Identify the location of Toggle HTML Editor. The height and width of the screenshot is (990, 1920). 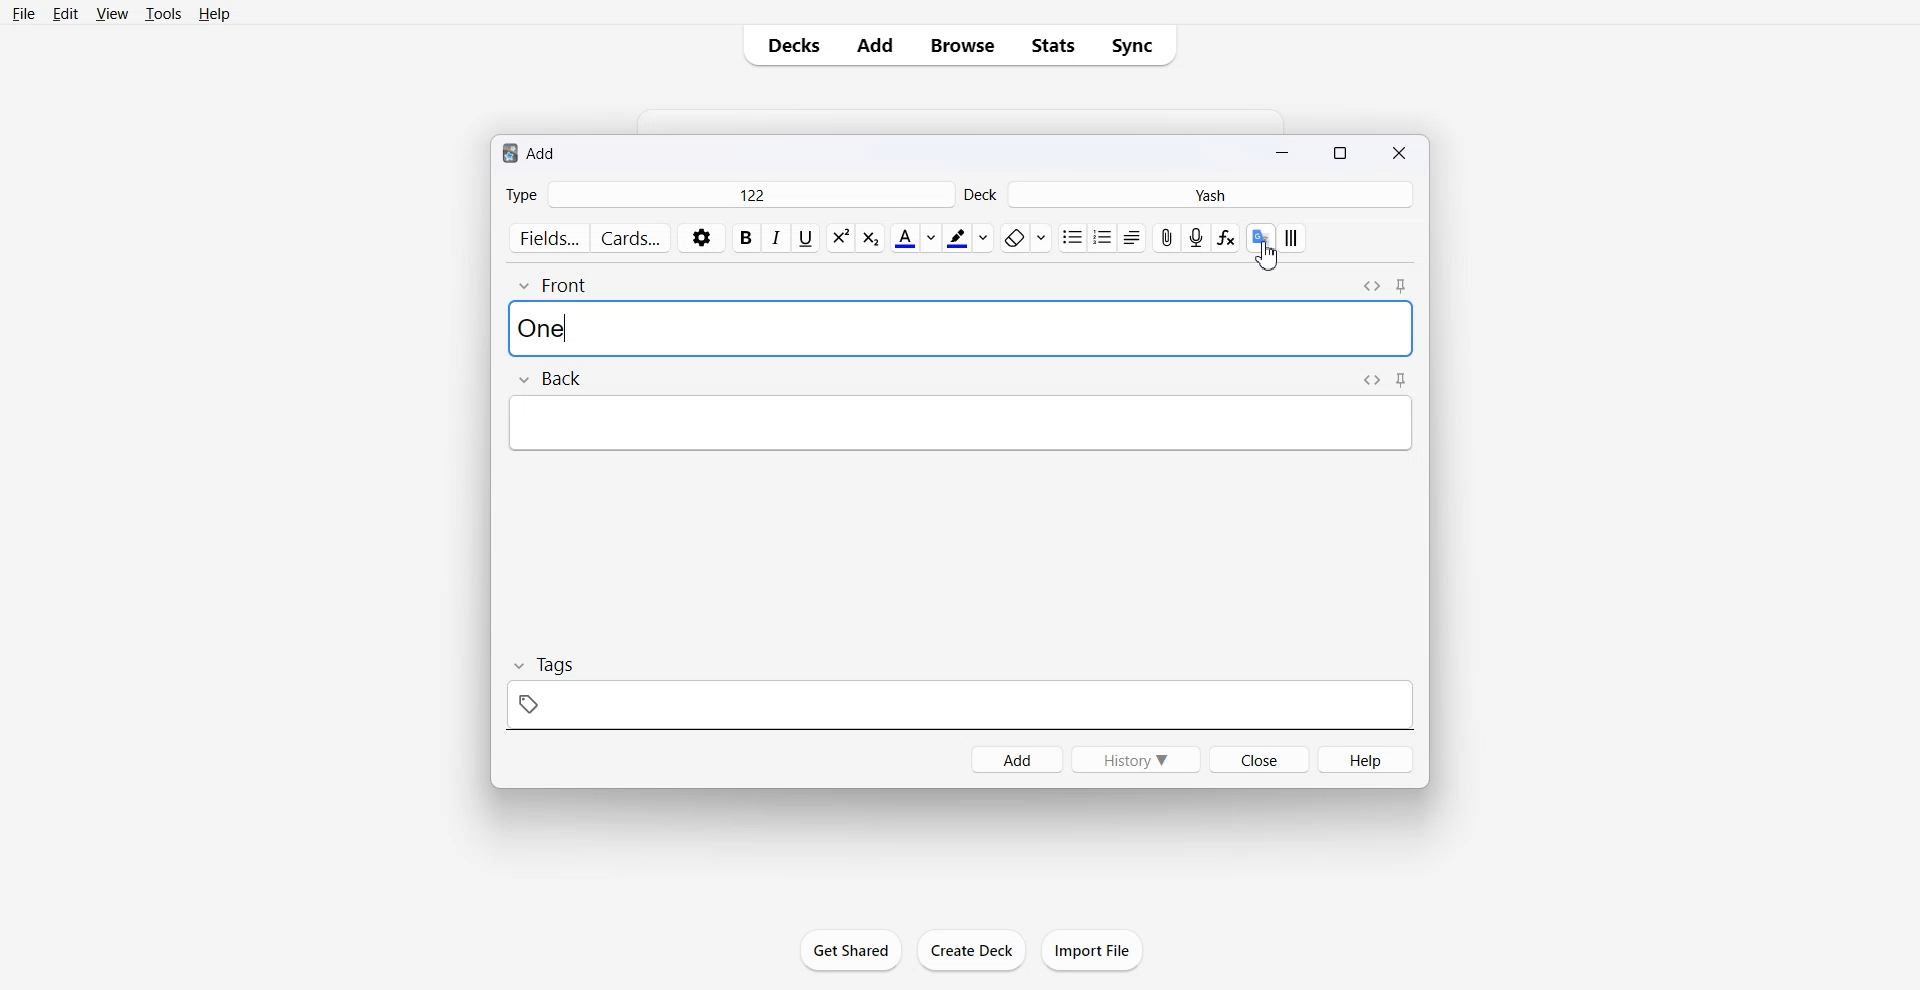
(1371, 284).